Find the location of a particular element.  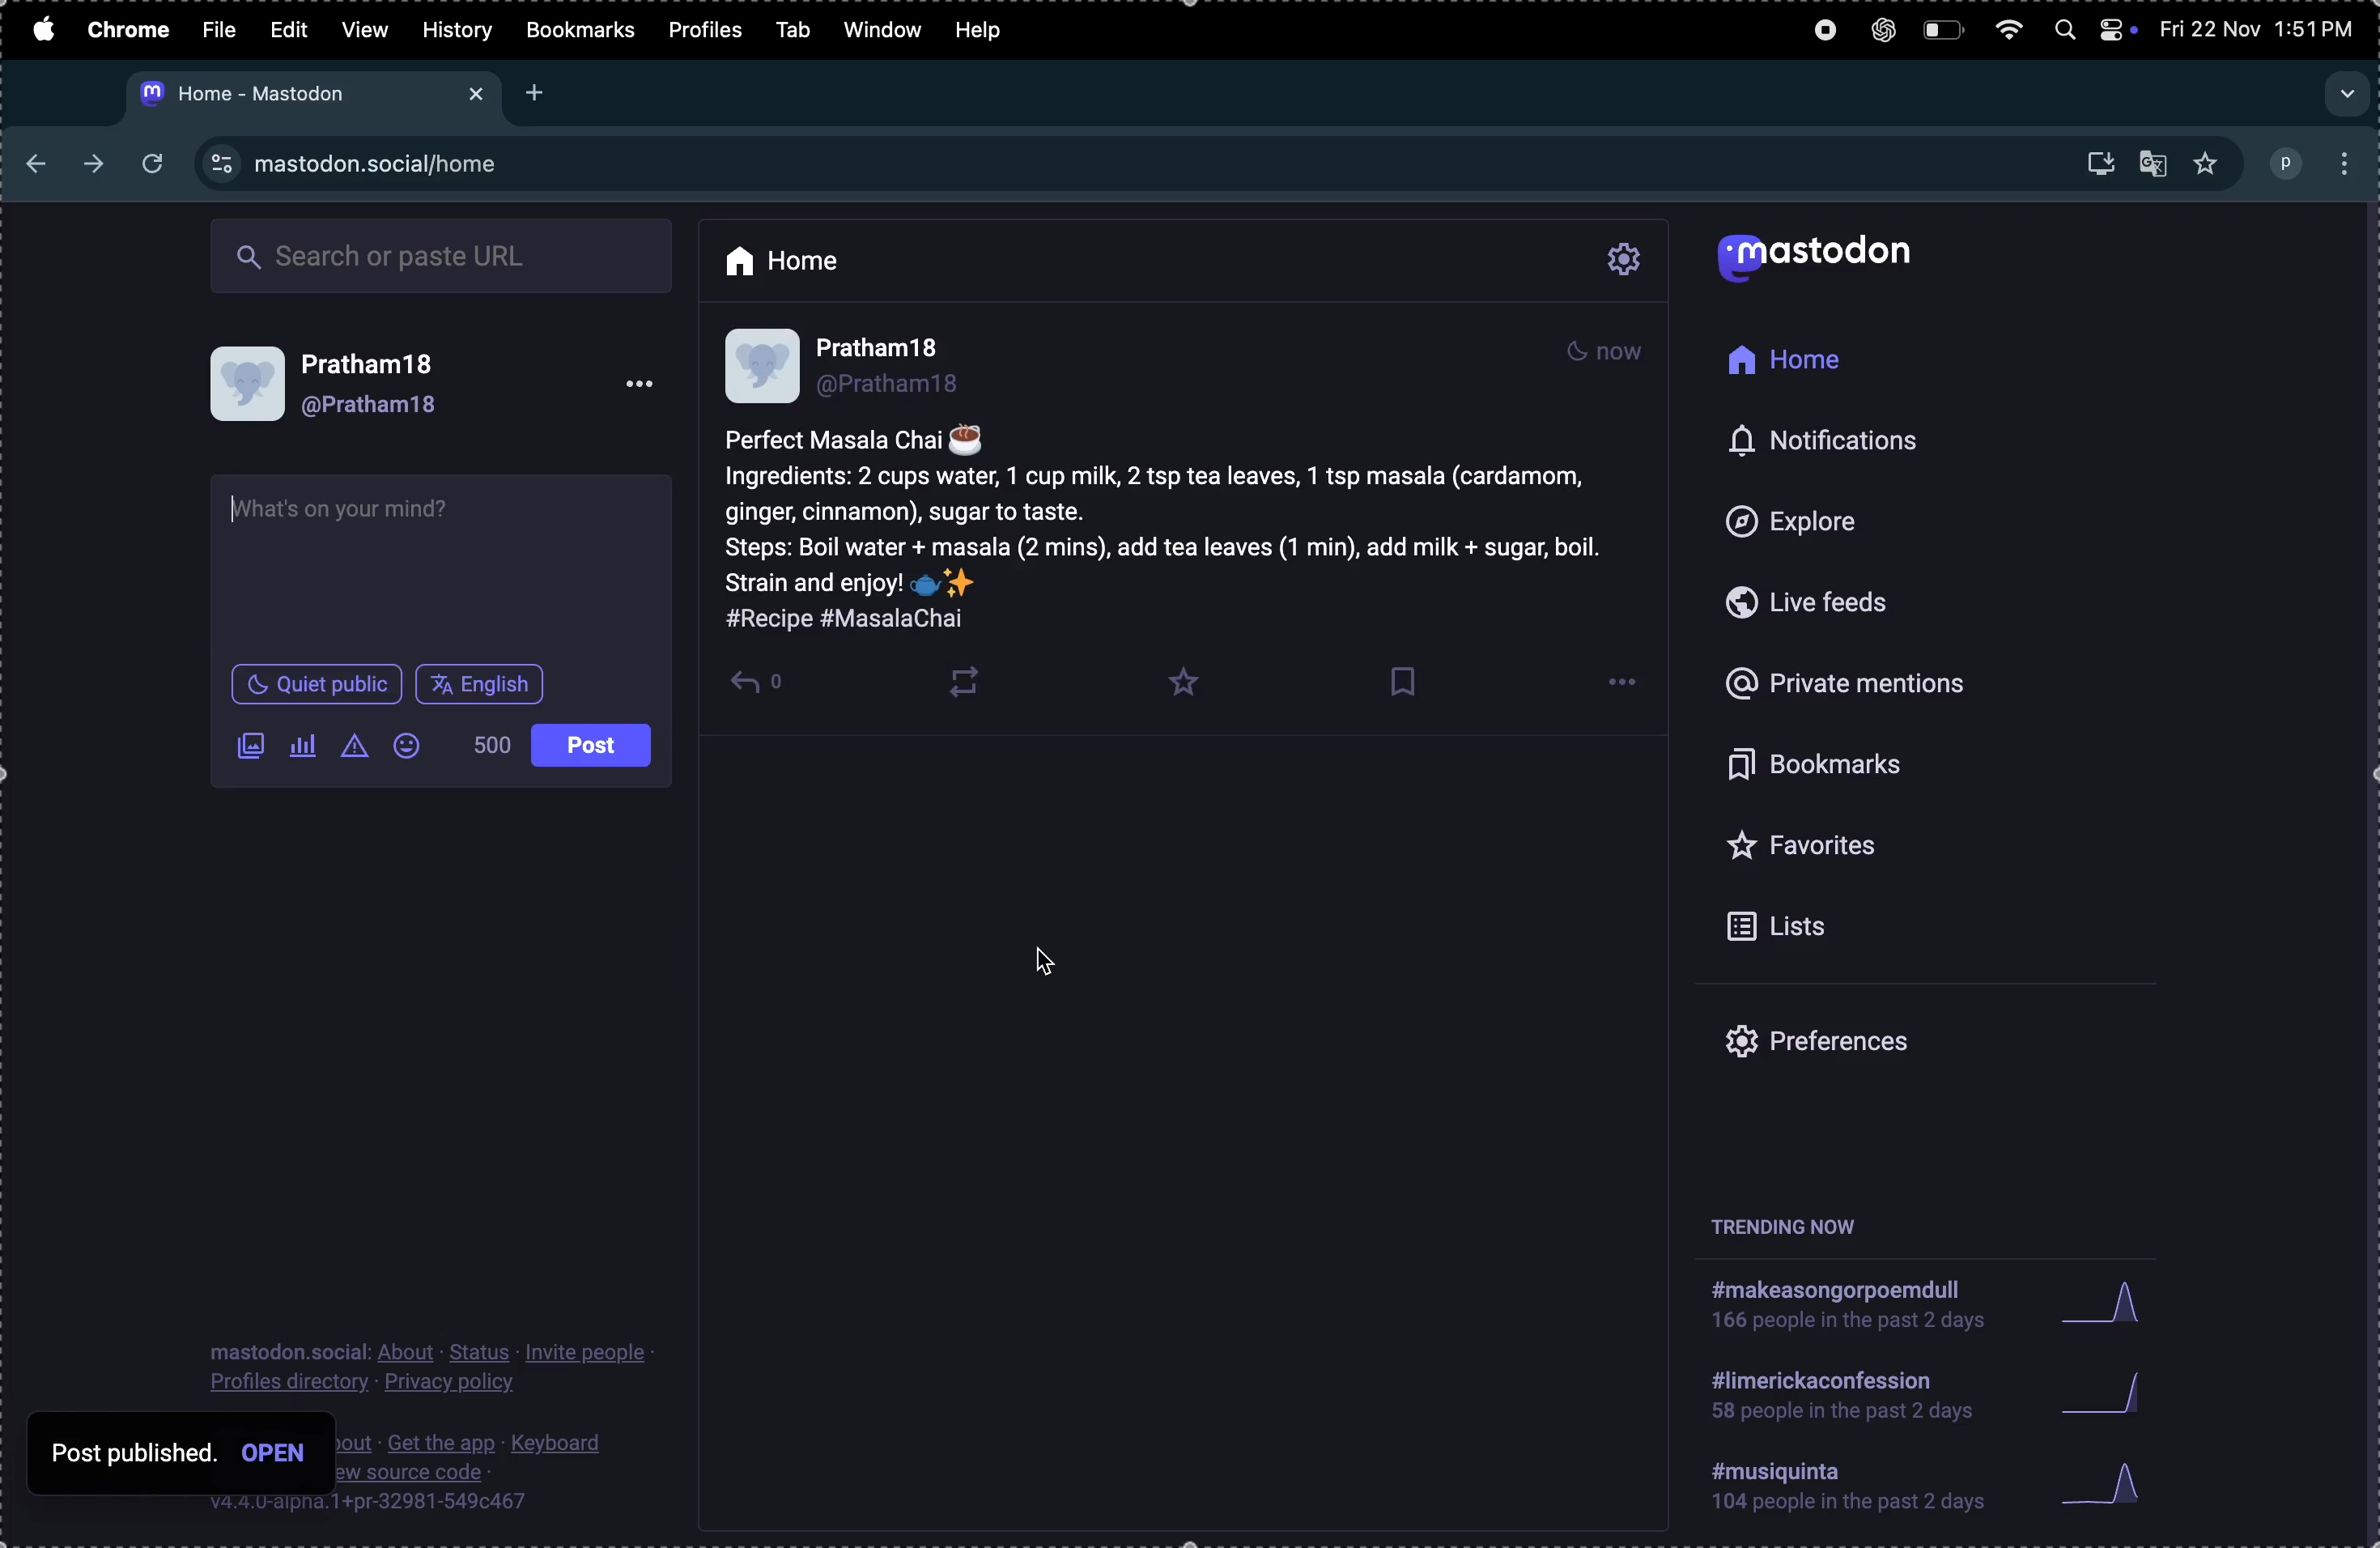

window is located at coordinates (884, 31).